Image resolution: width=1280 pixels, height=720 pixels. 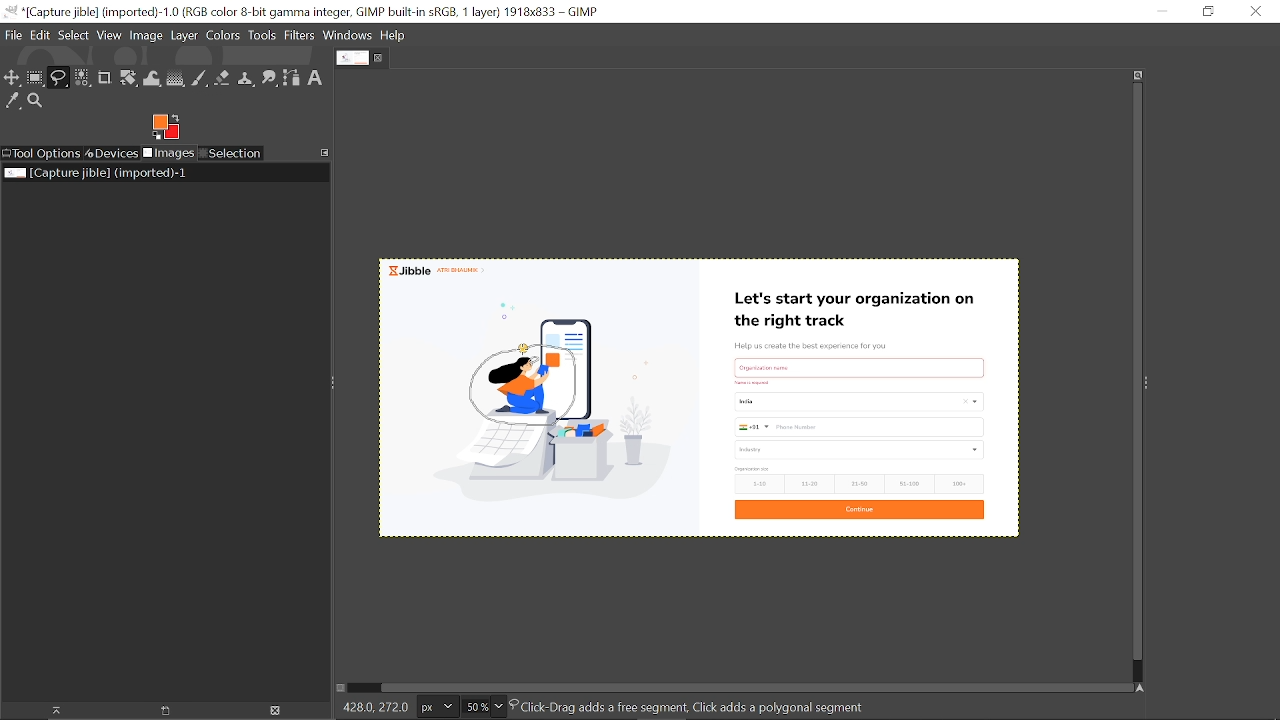 What do you see at coordinates (230, 154) in the screenshot?
I see `Selection` at bounding box center [230, 154].